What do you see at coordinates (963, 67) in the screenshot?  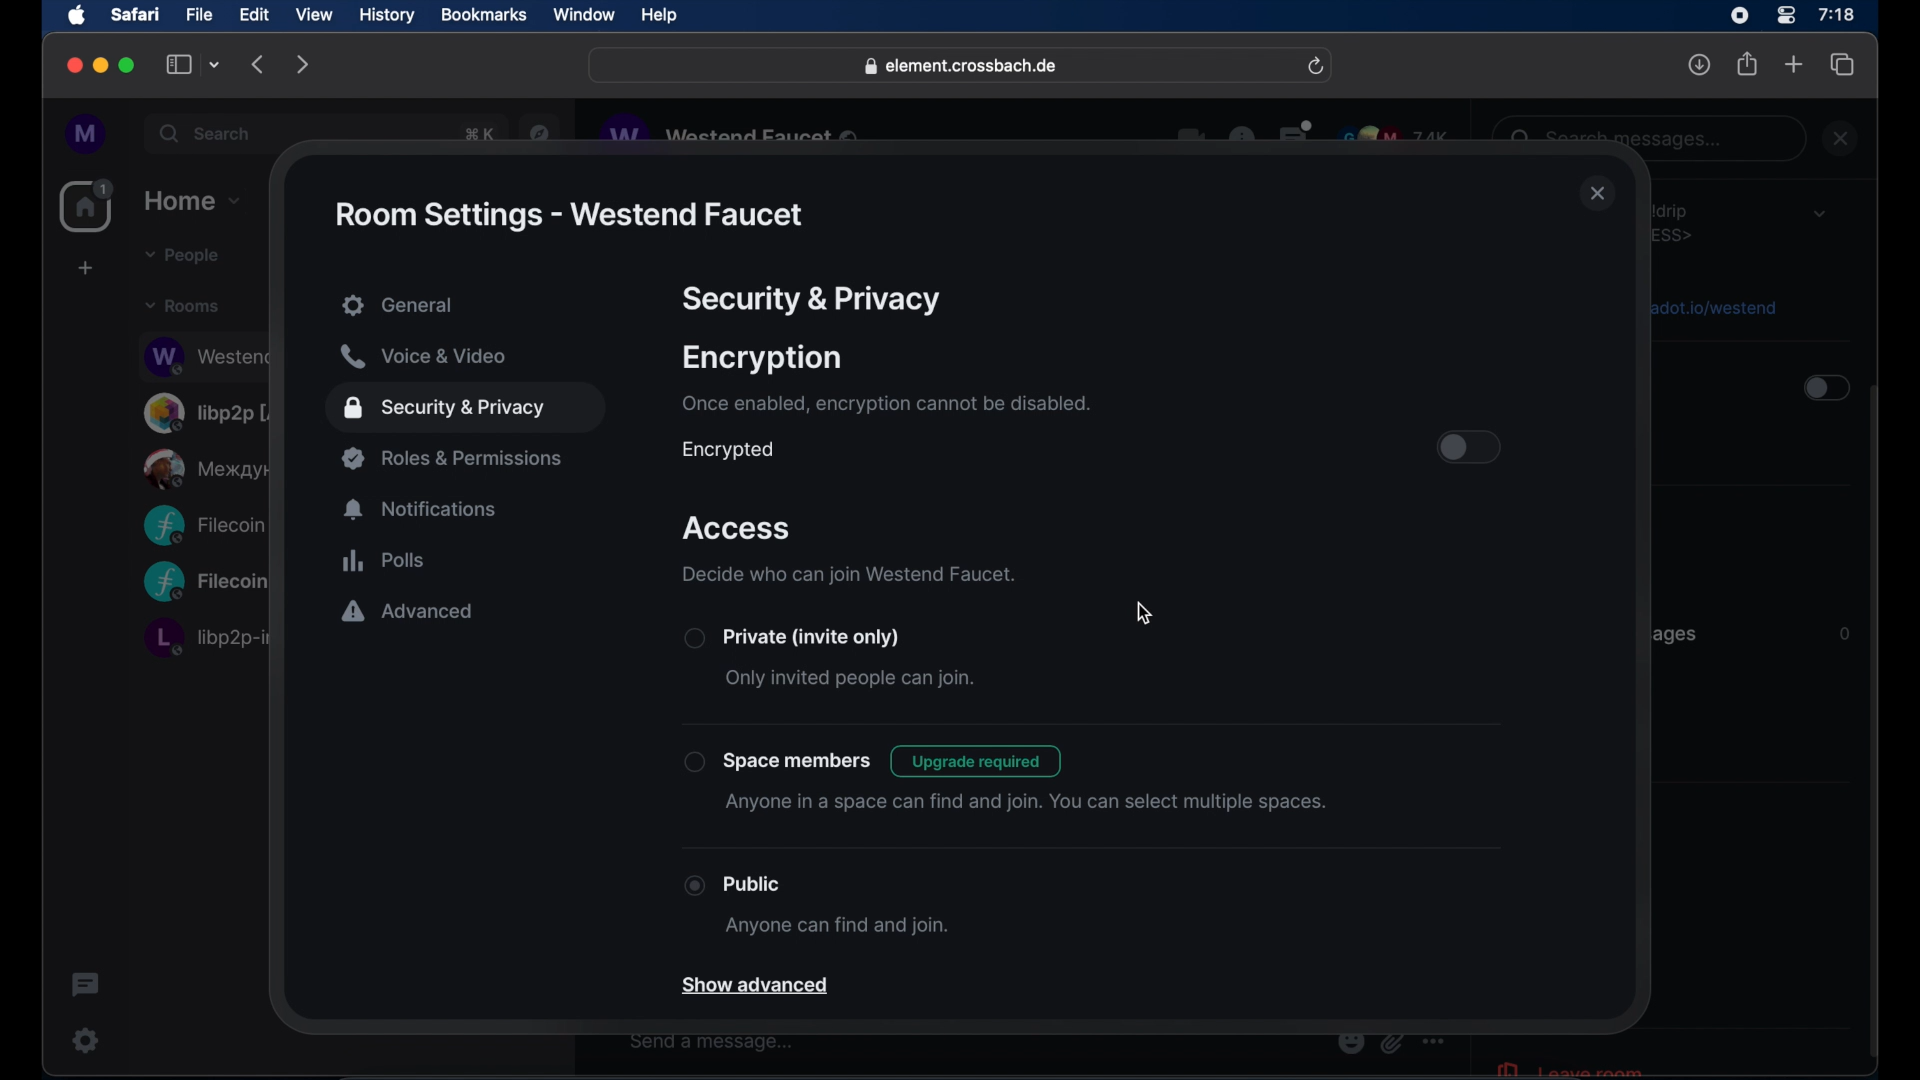 I see `web address` at bounding box center [963, 67].